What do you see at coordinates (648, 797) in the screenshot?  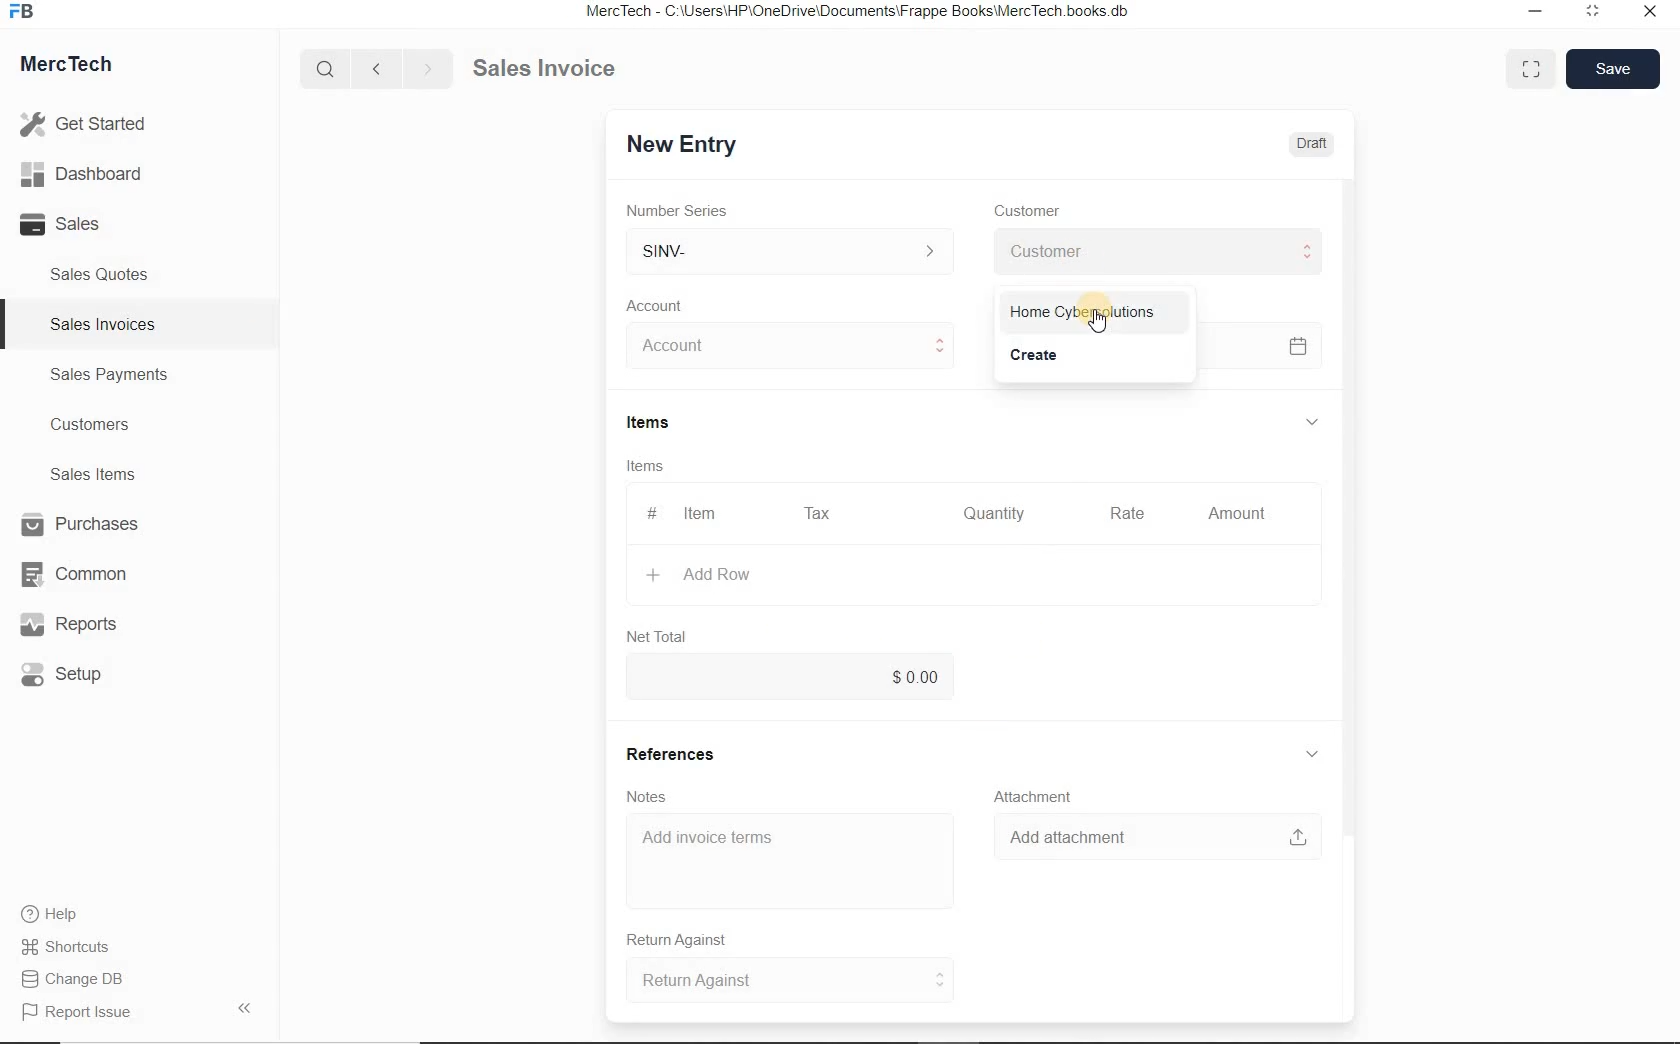 I see `Notes` at bounding box center [648, 797].